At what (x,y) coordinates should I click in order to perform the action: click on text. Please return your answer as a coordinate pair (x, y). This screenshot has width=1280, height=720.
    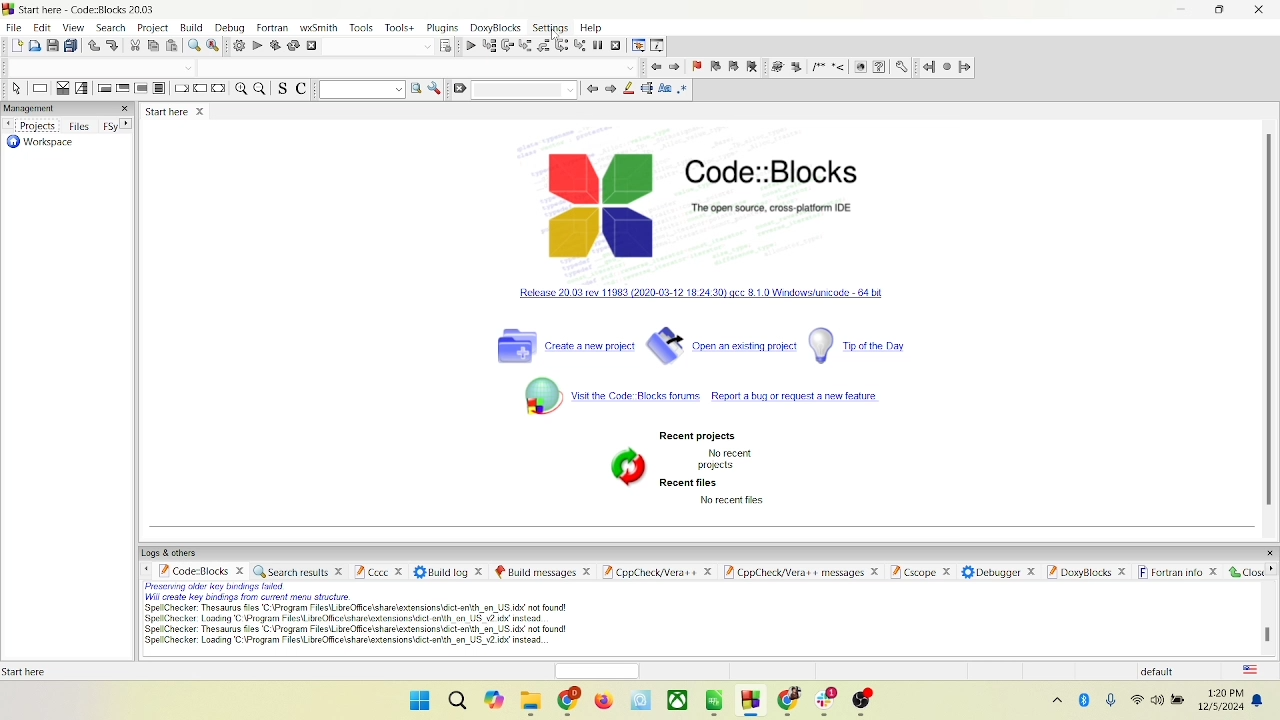
    Looking at the image, I should click on (726, 507).